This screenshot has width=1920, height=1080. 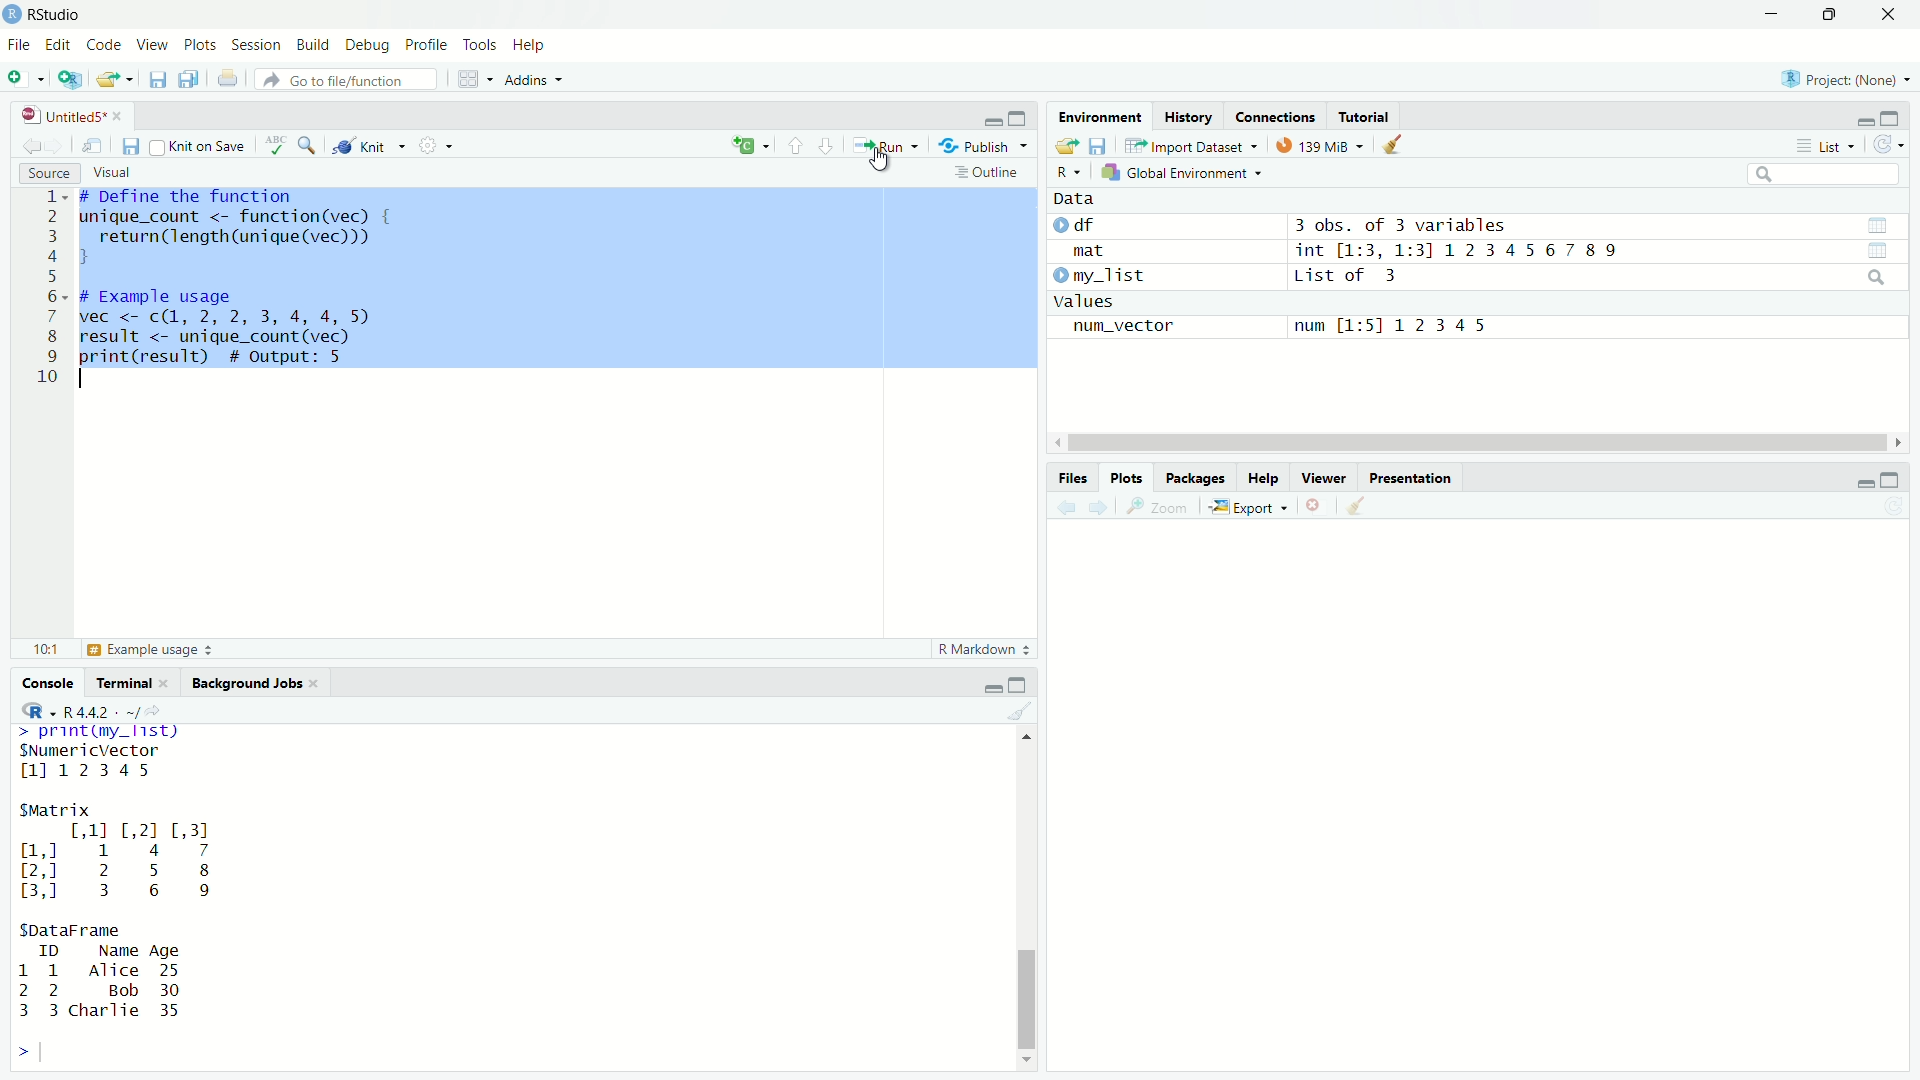 I want to click on maximize, so click(x=1018, y=685).